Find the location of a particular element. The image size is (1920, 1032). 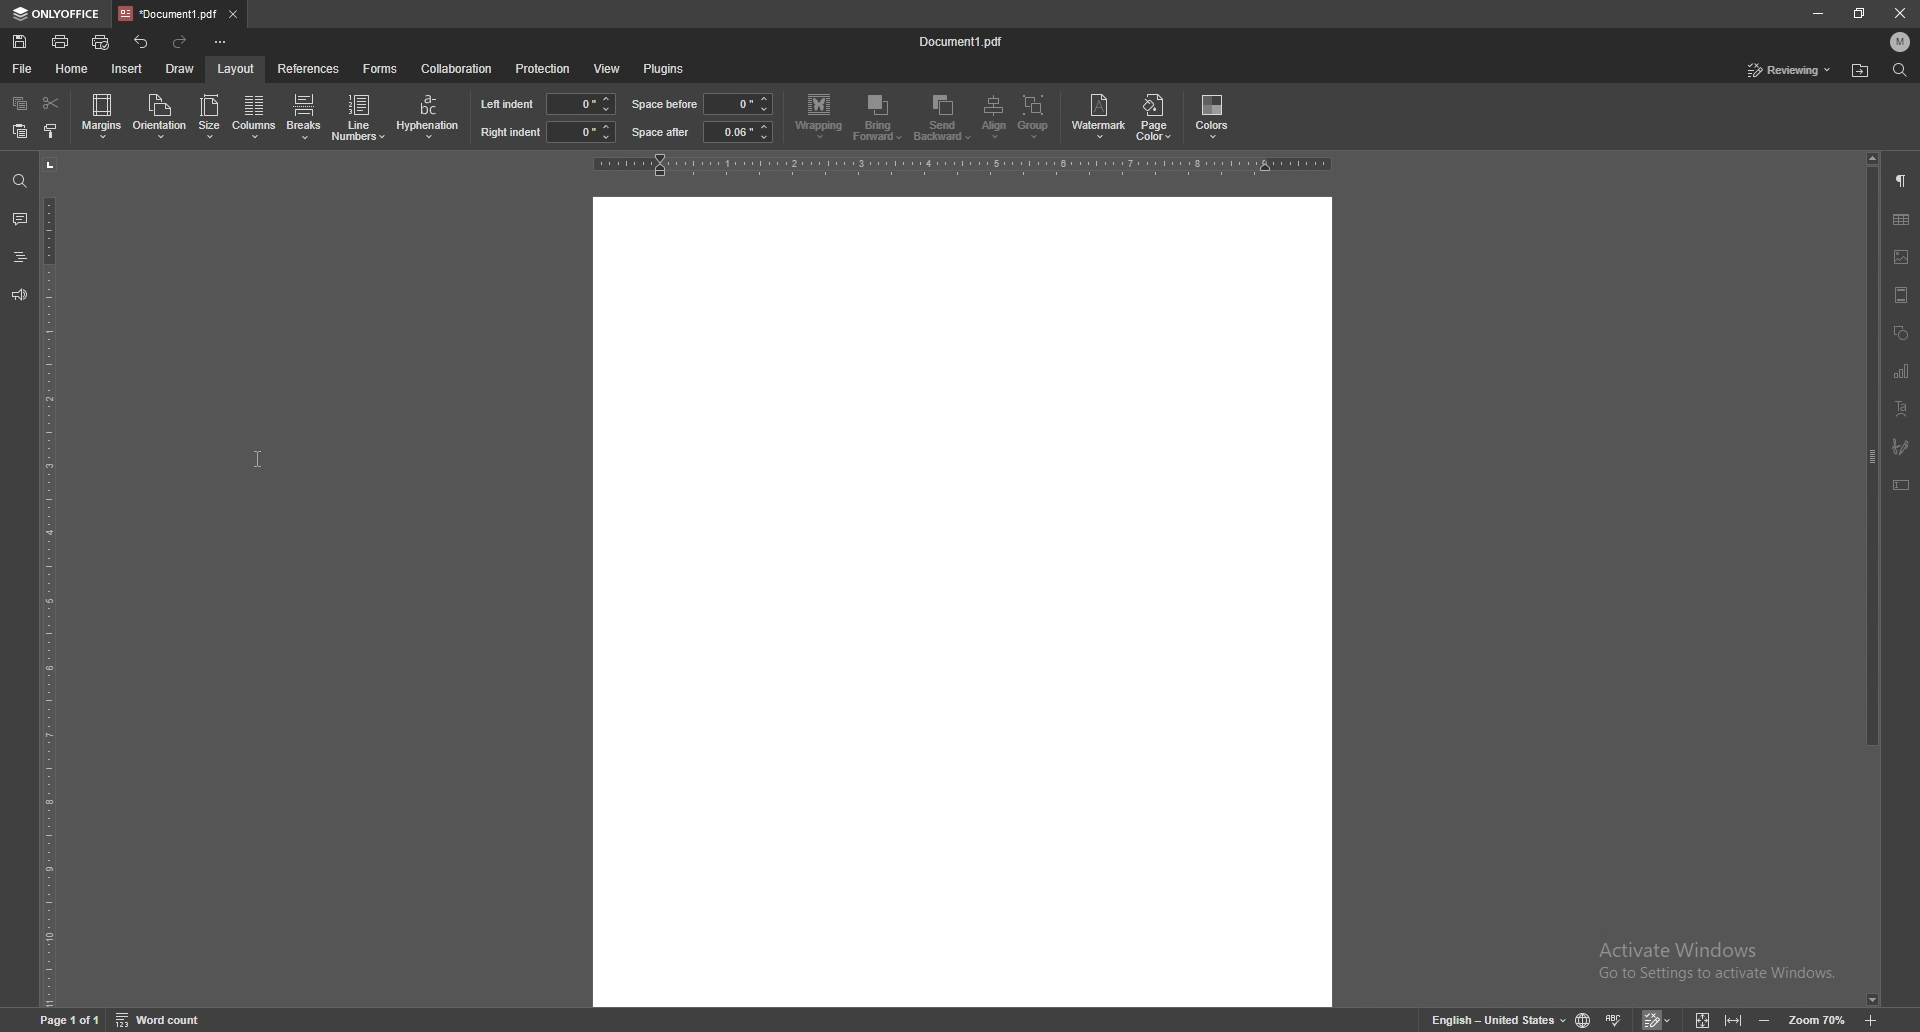

image is located at coordinates (1901, 257).